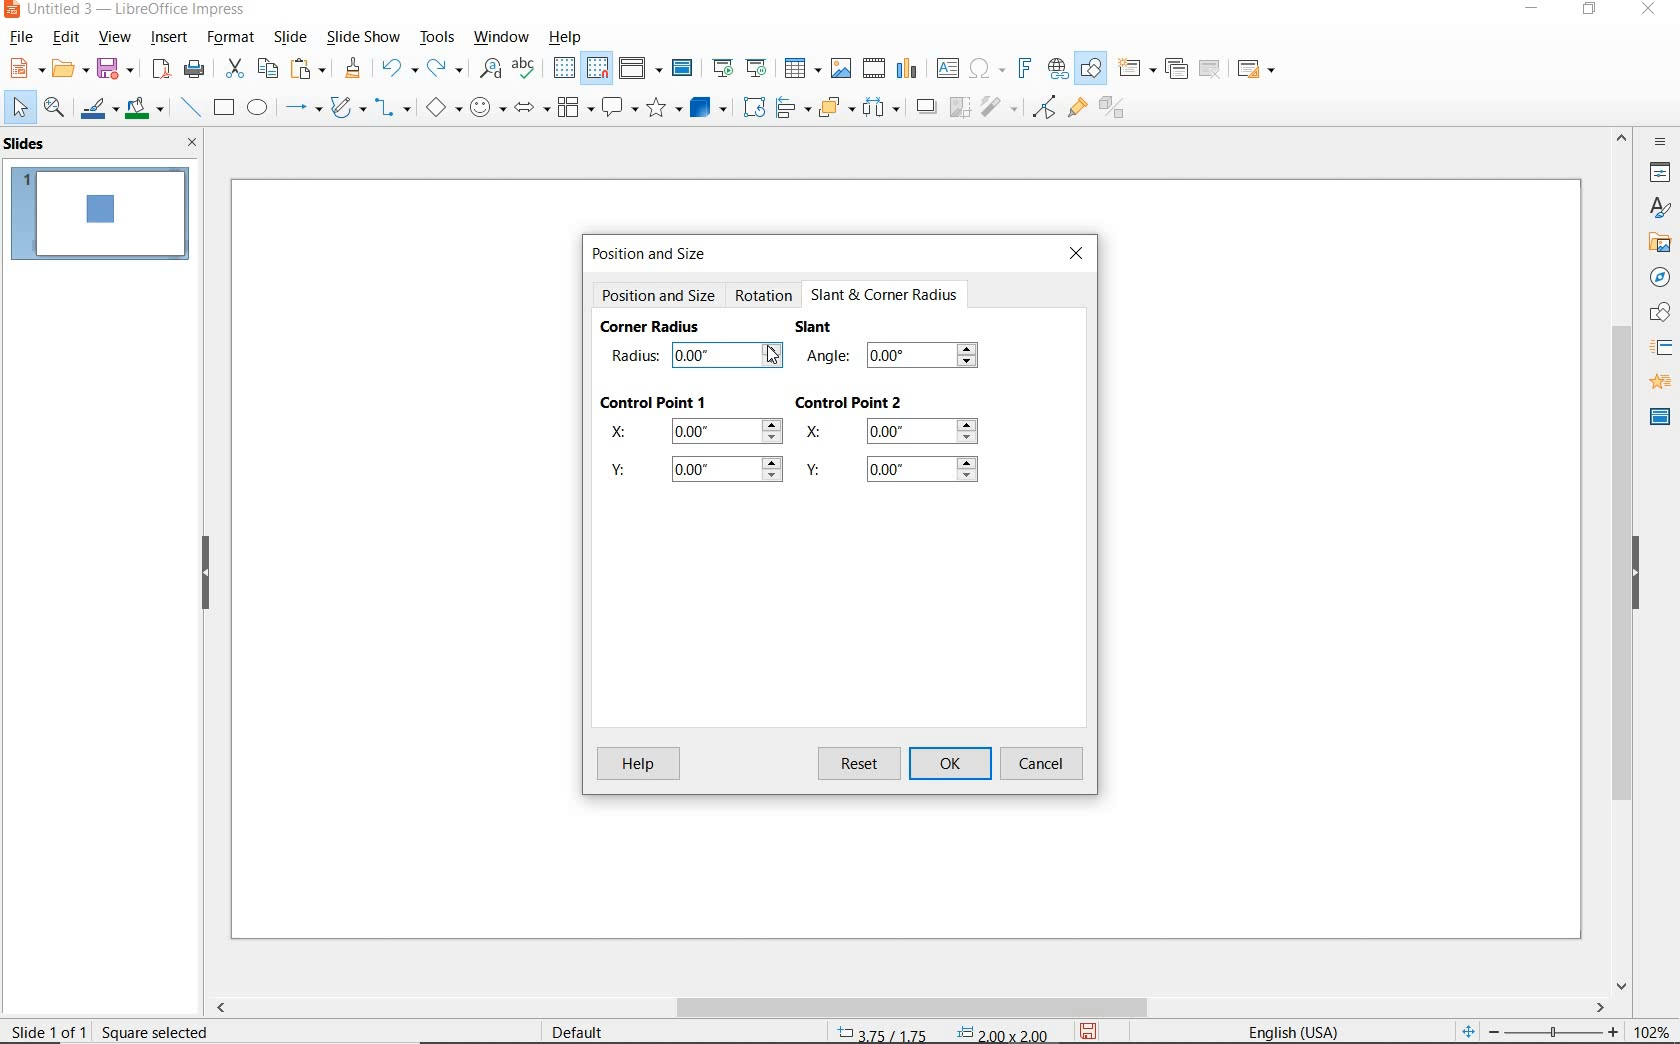 This screenshot has width=1680, height=1044. Describe the element at coordinates (896, 434) in the screenshot. I see `X` at that location.